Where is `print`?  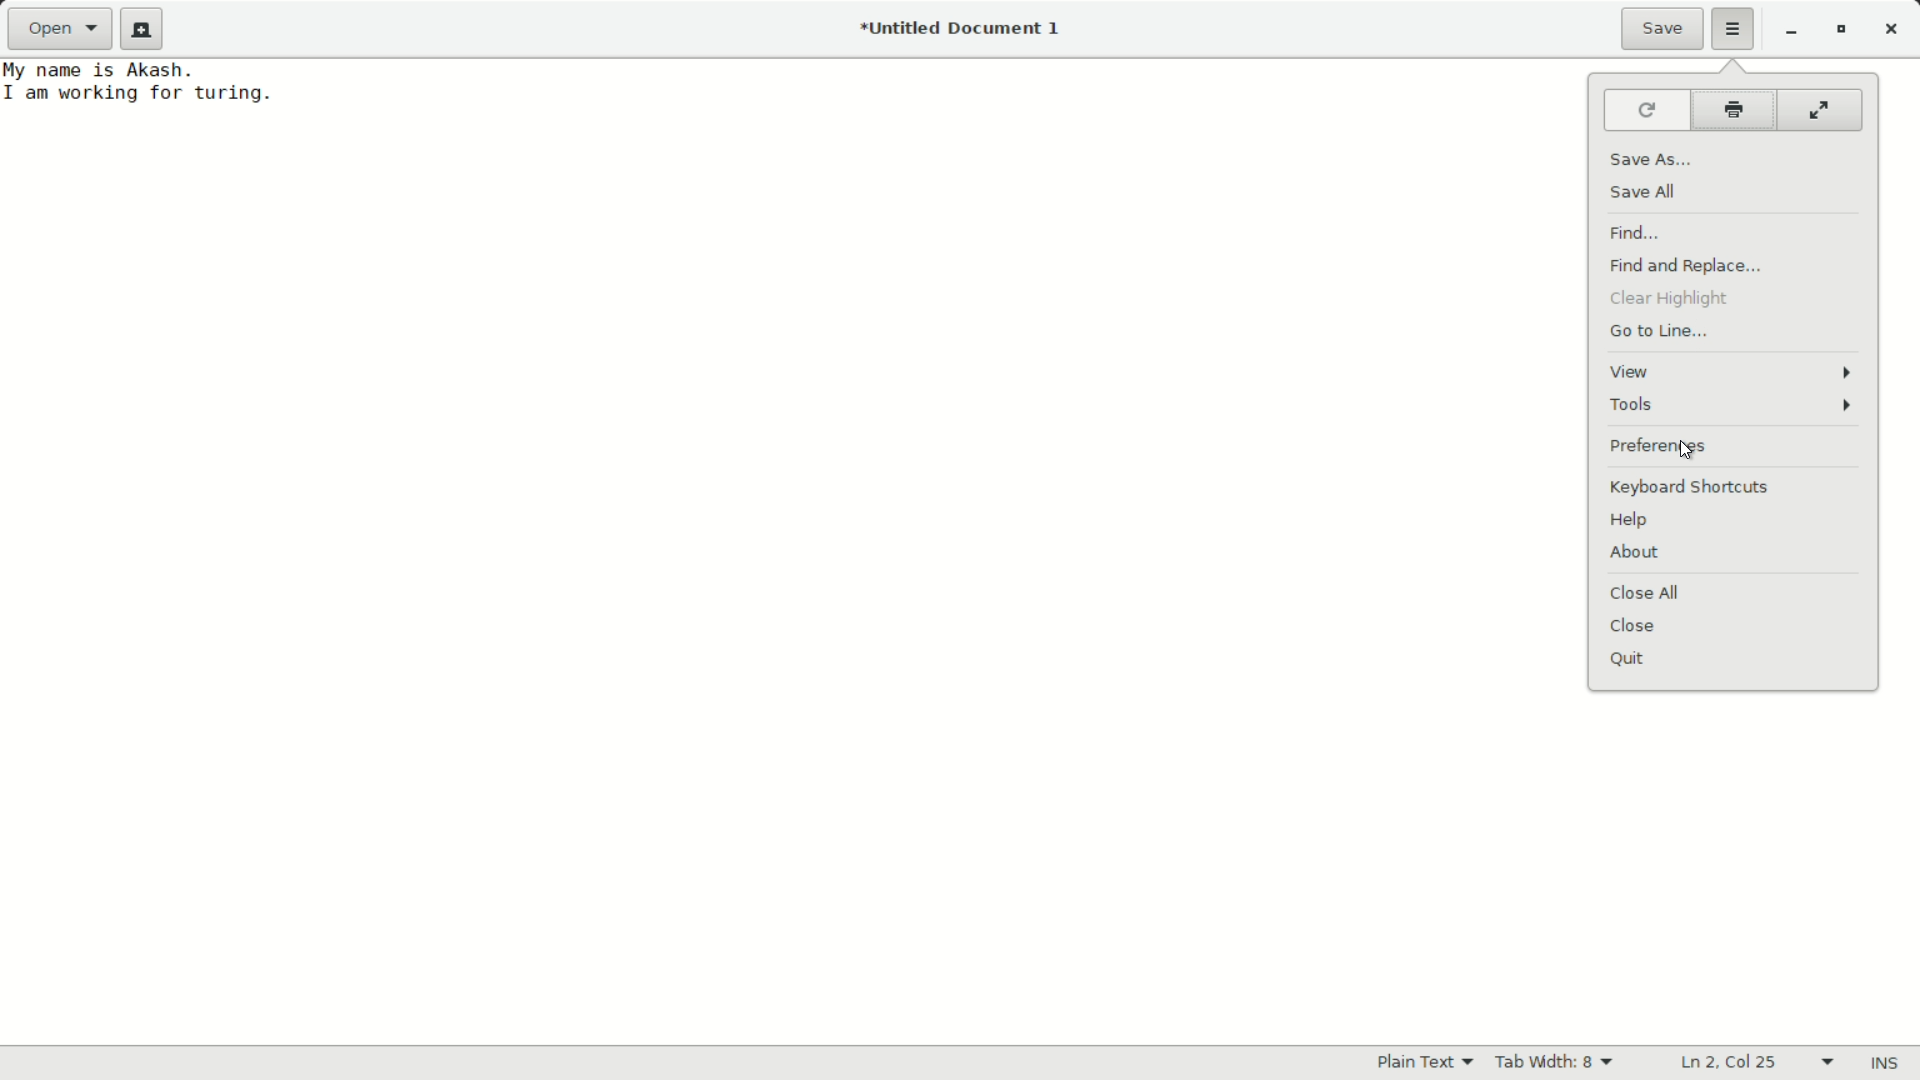 print is located at coordinates (1736, 109).